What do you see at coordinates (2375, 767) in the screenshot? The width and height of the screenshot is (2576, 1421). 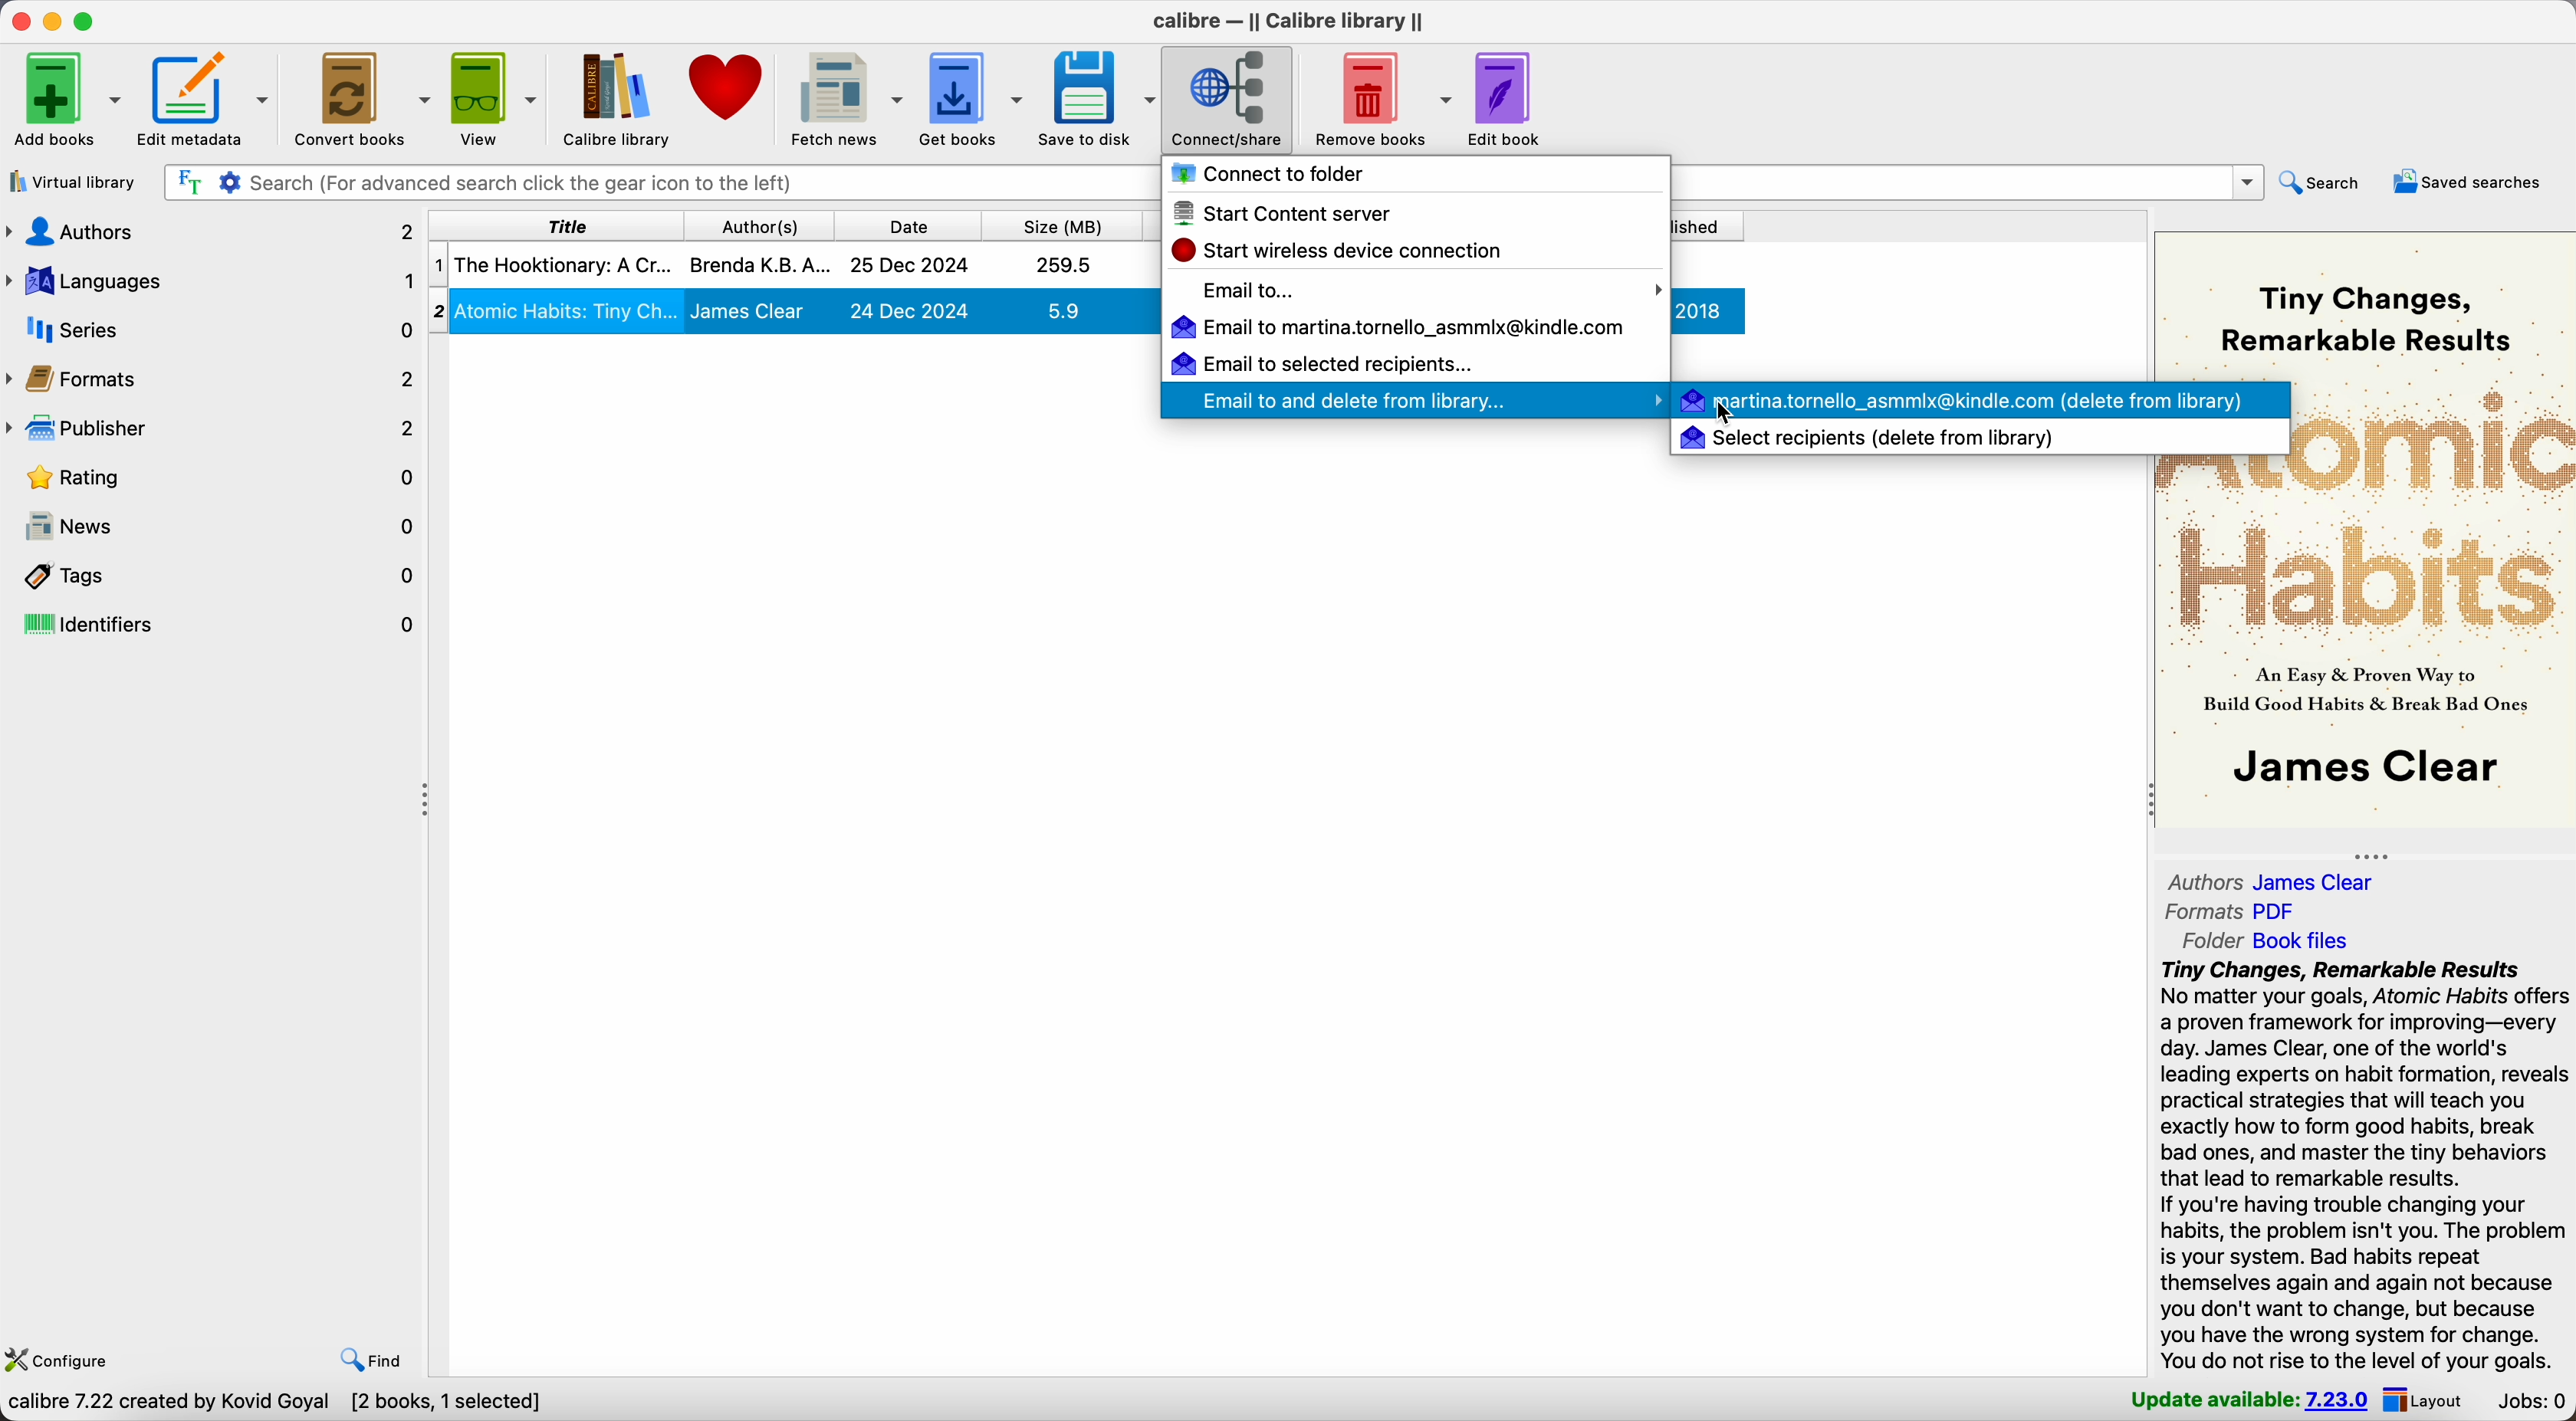 I see `James Clear` at bounding box center [2375, 767].